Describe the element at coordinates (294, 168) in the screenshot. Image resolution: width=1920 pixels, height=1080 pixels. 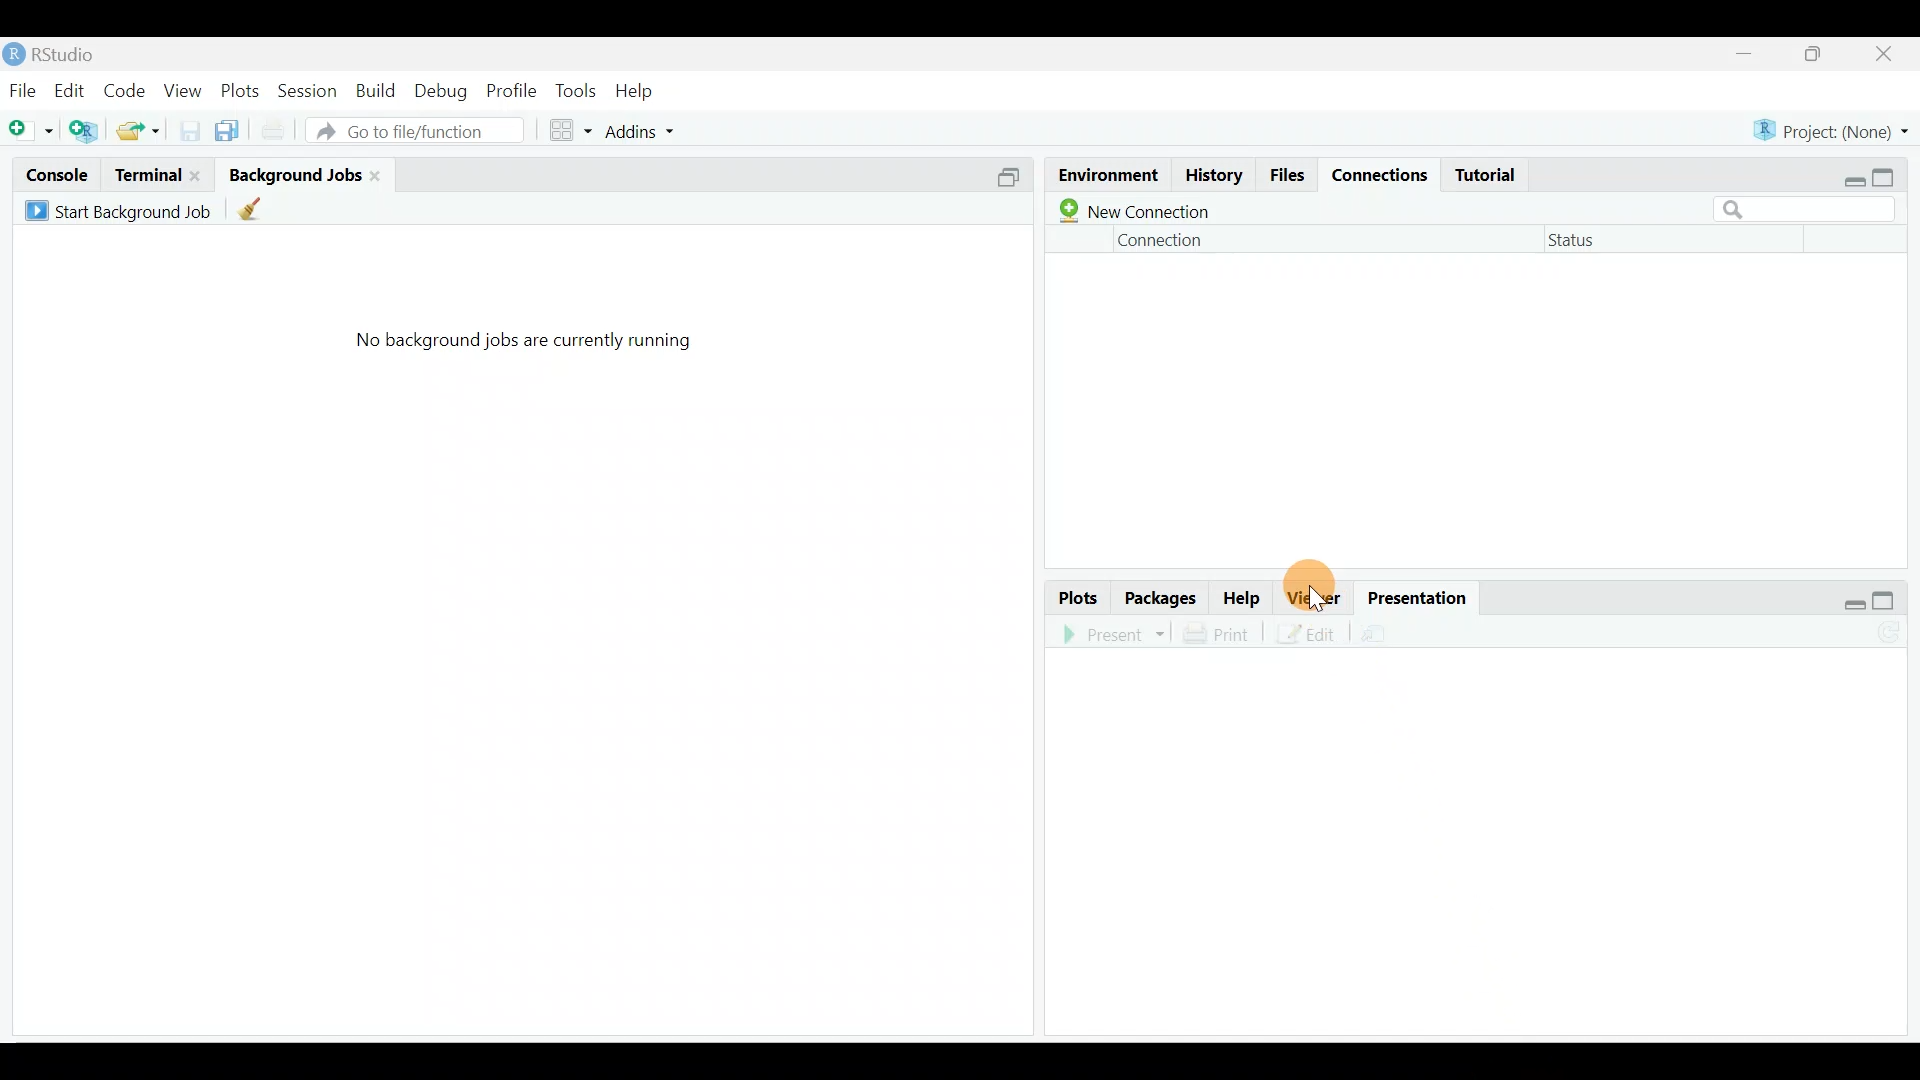
I see `Background jobs` at that location.